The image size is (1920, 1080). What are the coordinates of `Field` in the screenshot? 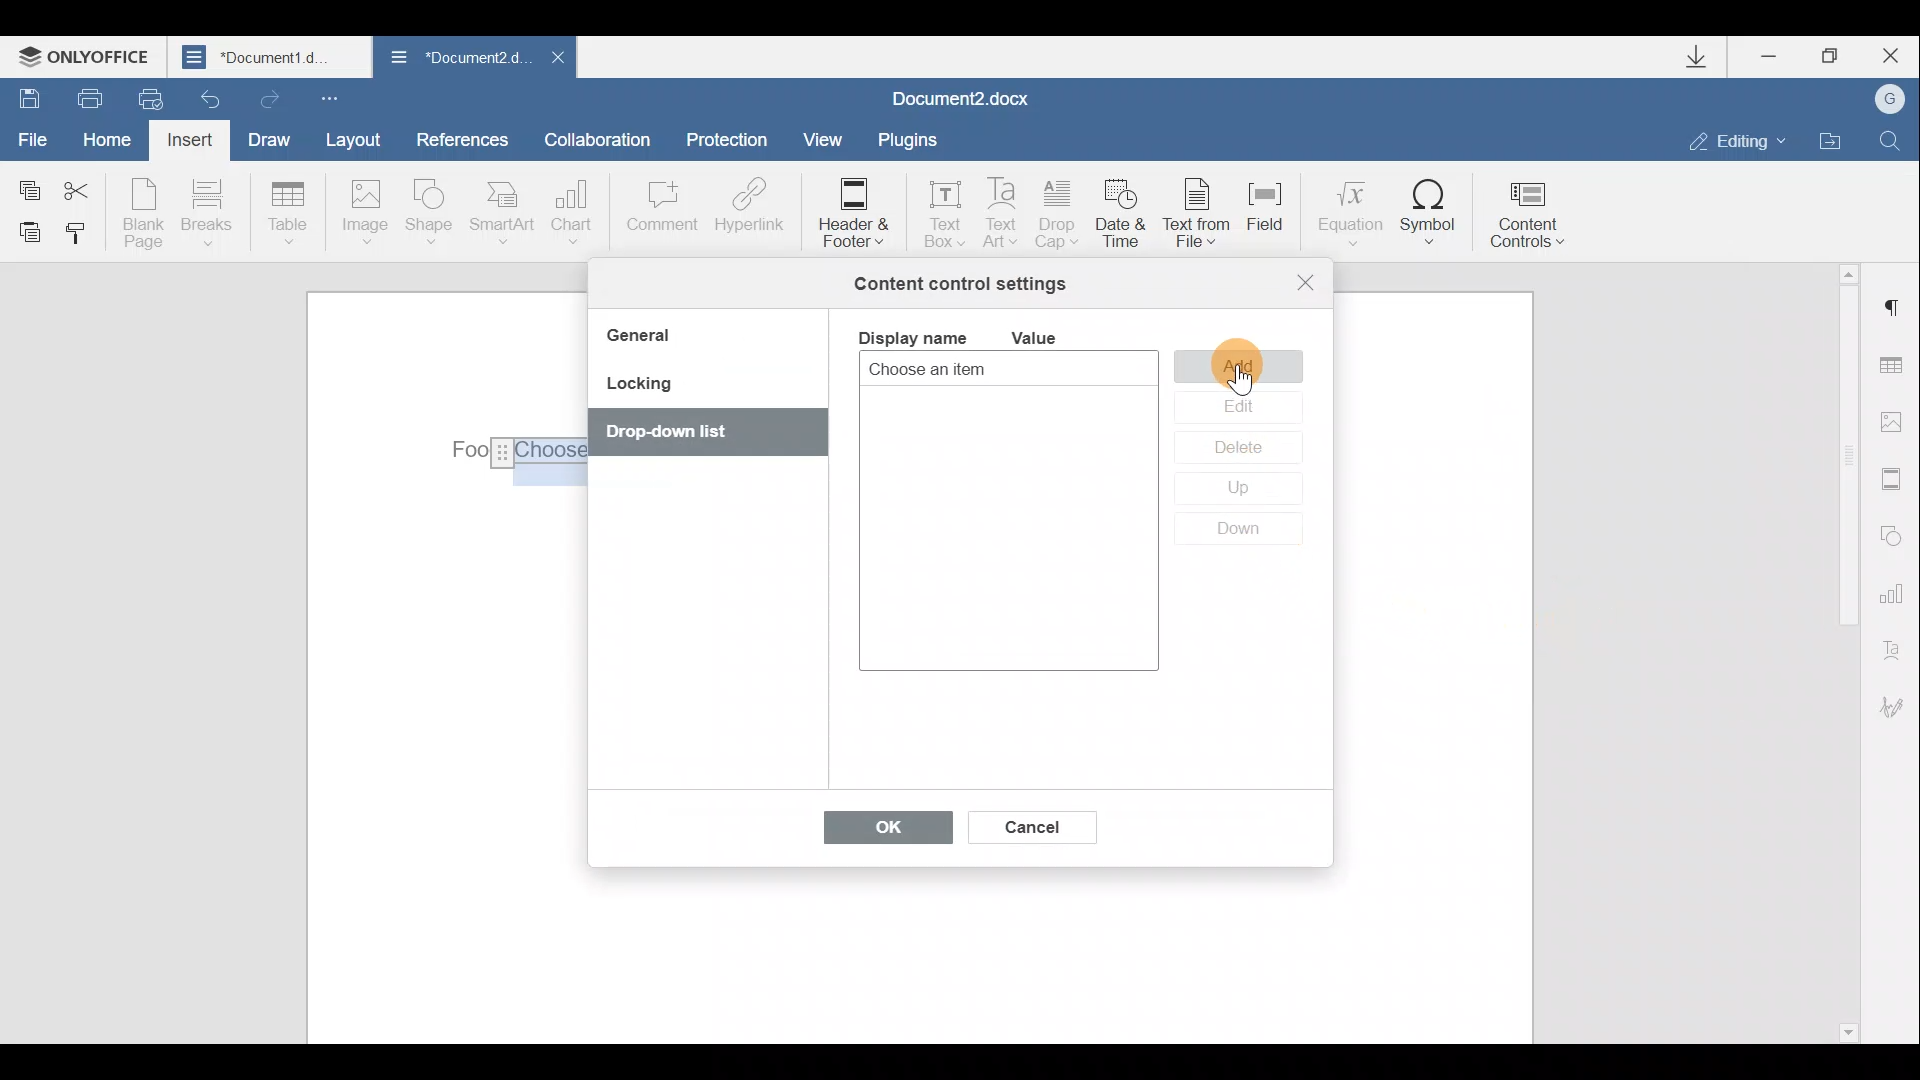 It's located at (1274, 219).